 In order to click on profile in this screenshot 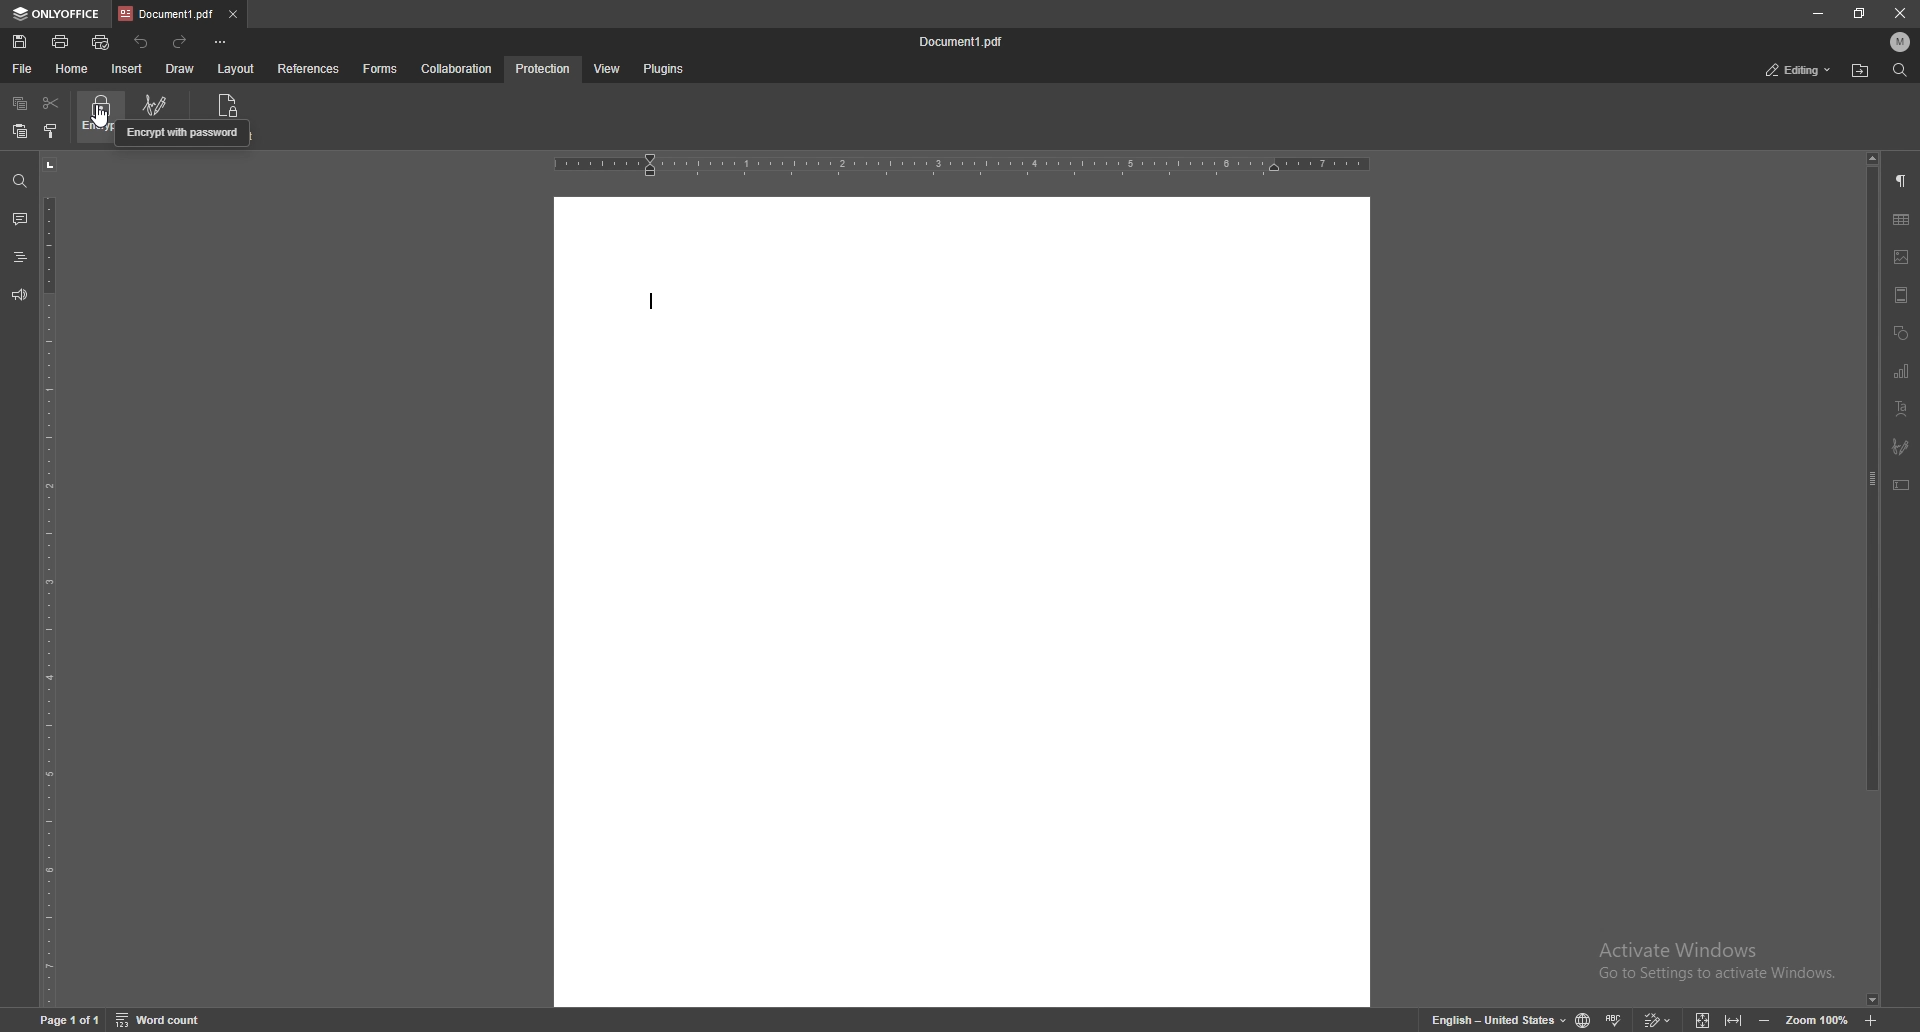, I will do `click(1897, 42)`.